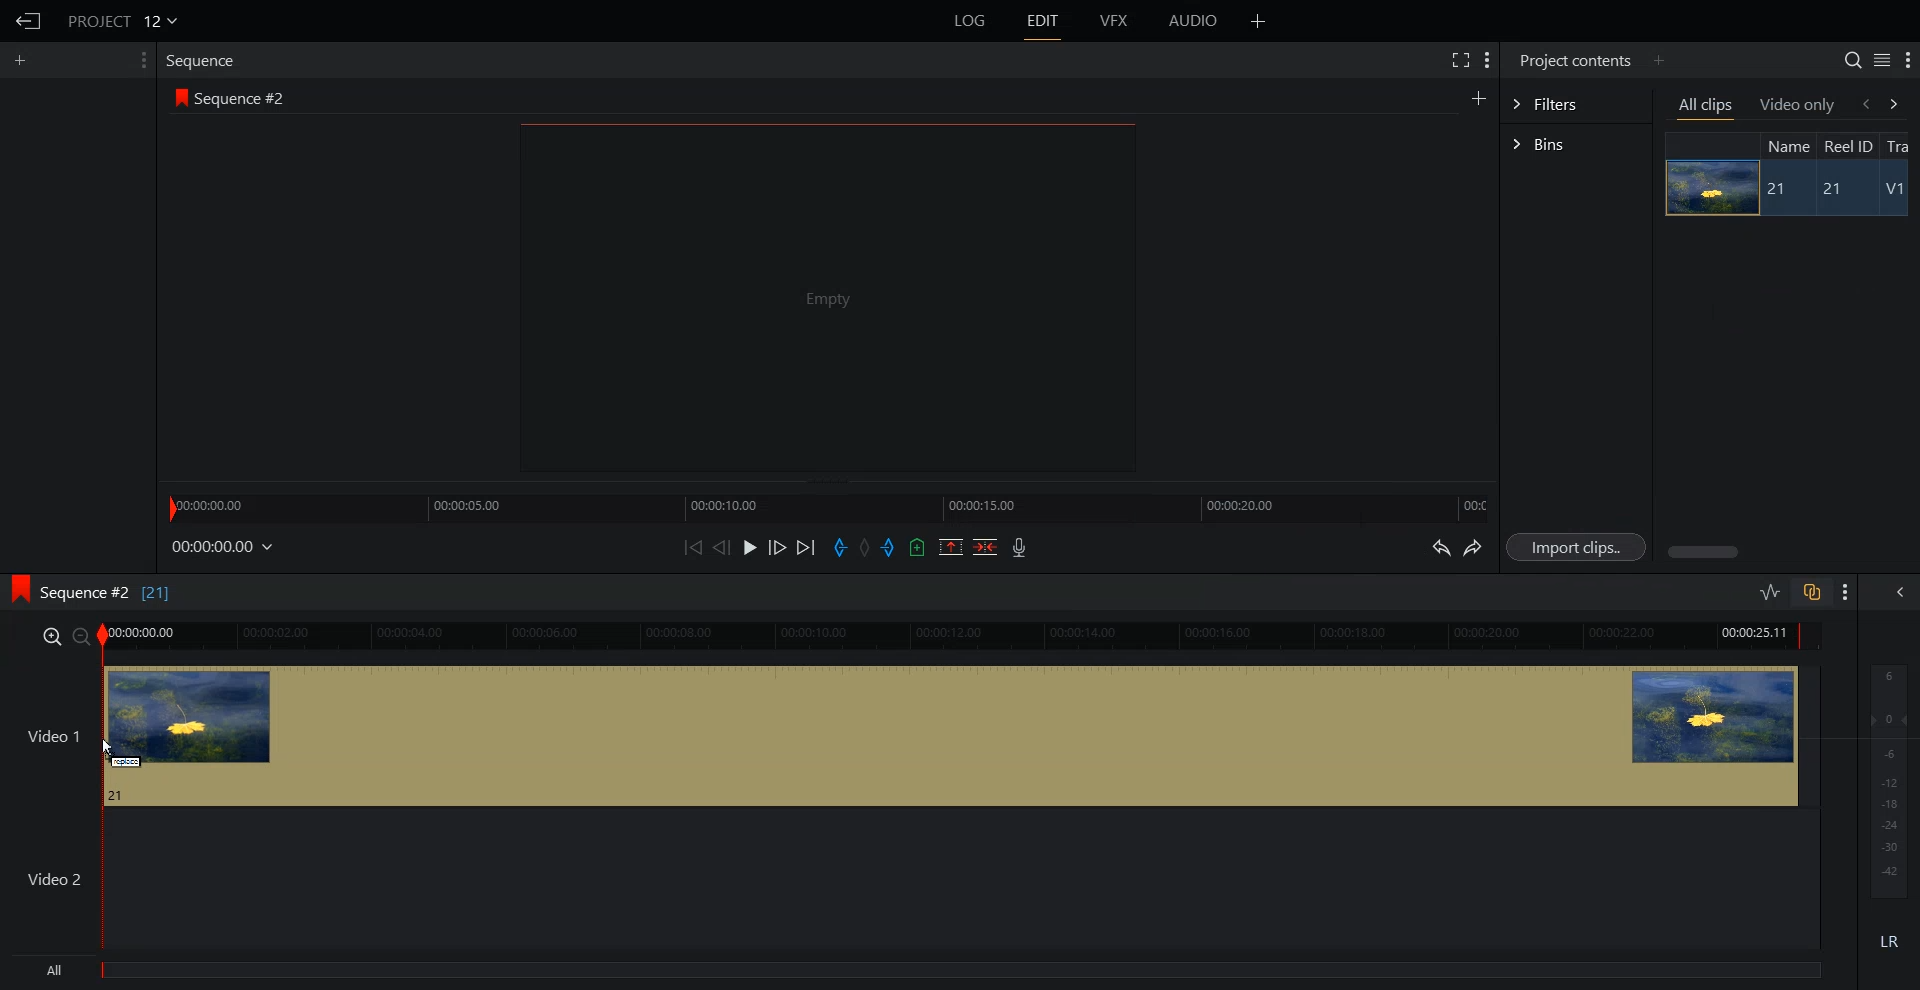  What do you see at coordinates (1780, 190) in the screenshot?
I see `21` at bounding box center [1780, 190].